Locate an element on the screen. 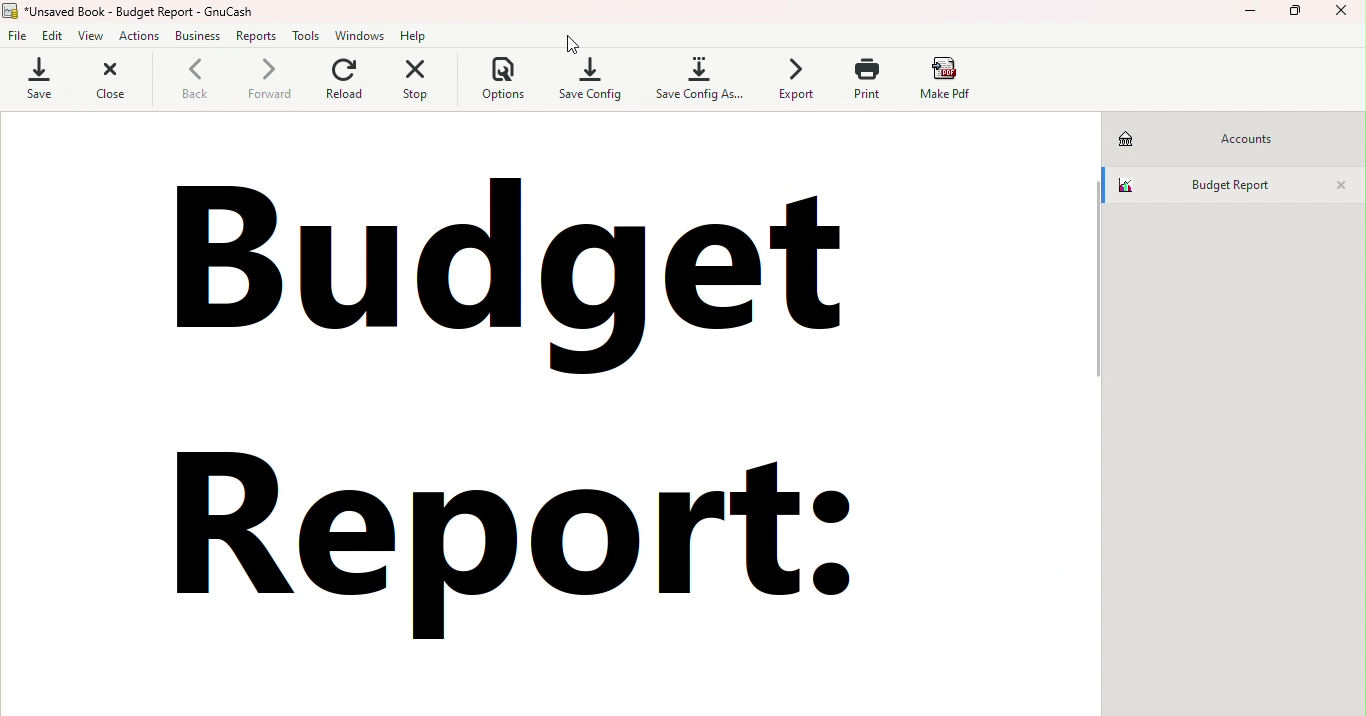 This screenshot has width=1366, height=716. Minimize is located at coordinates (1252, 15).